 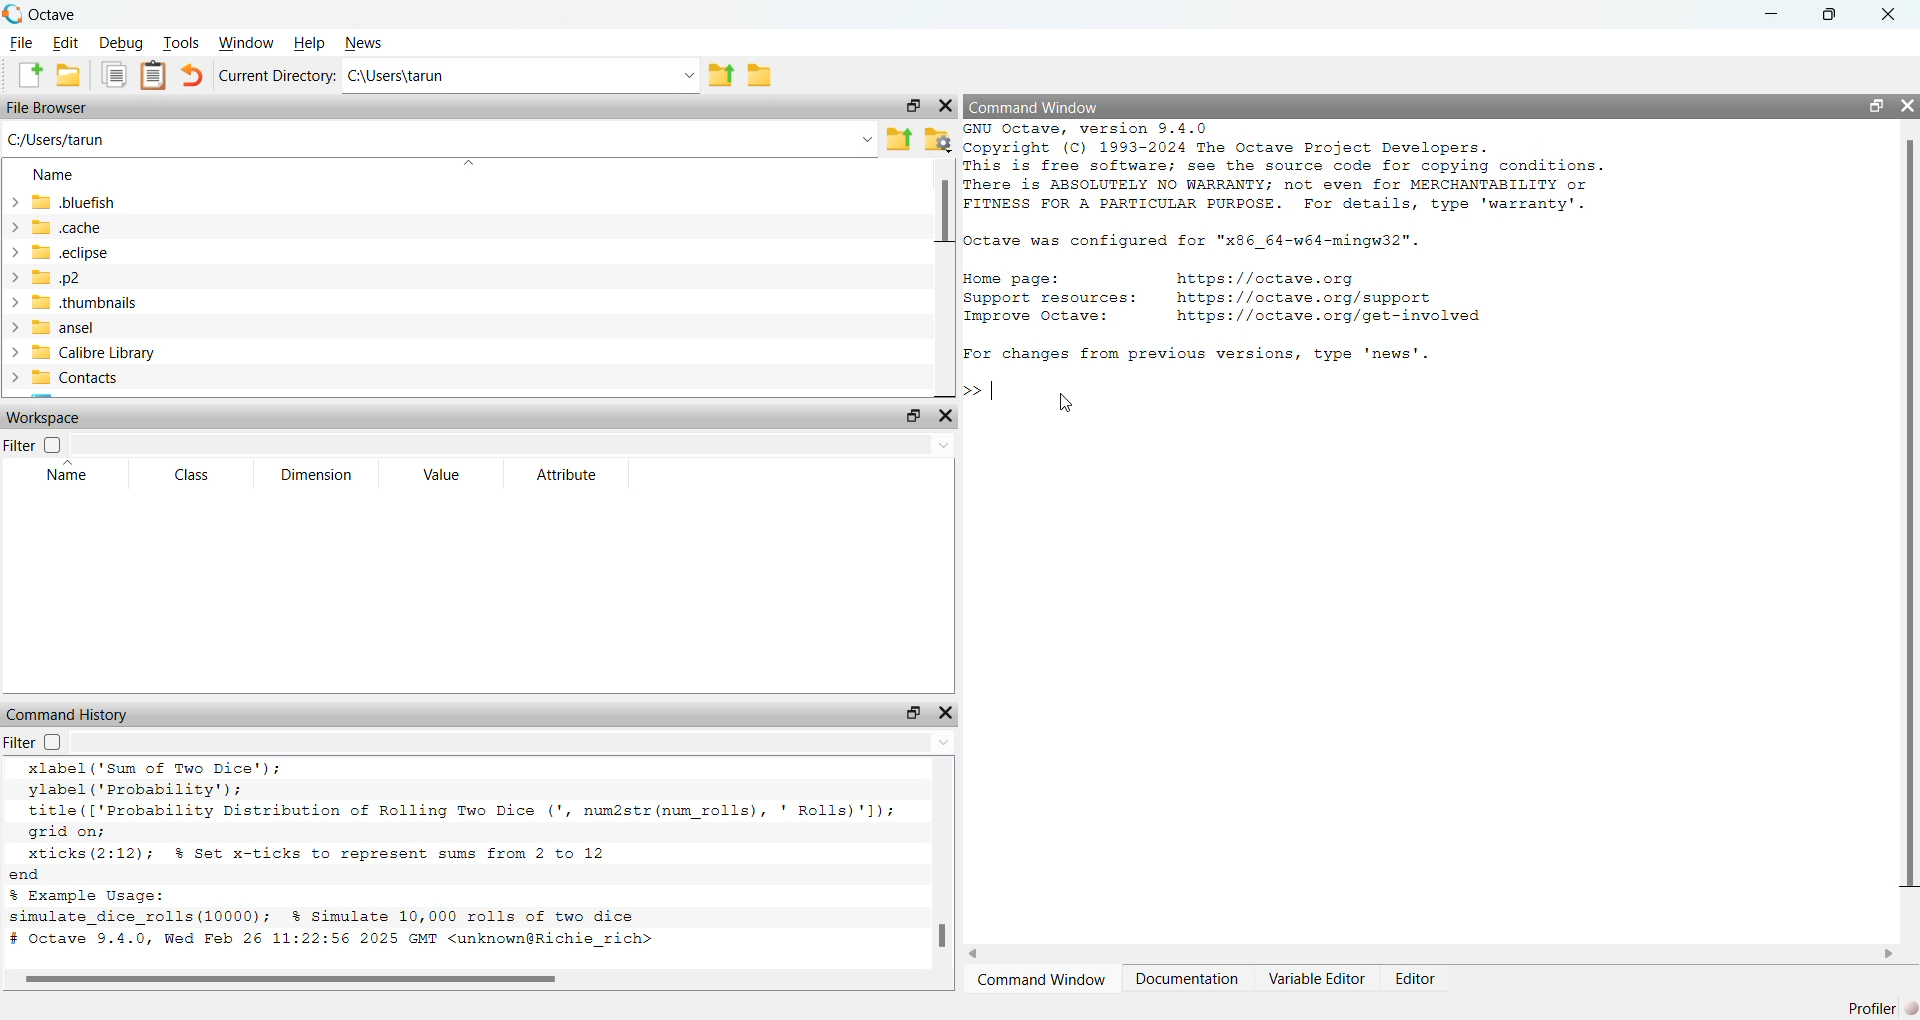 What do you see at coordinates (718, 76) in the screenshot?
I see `File up` at bounding box center [718, 76].